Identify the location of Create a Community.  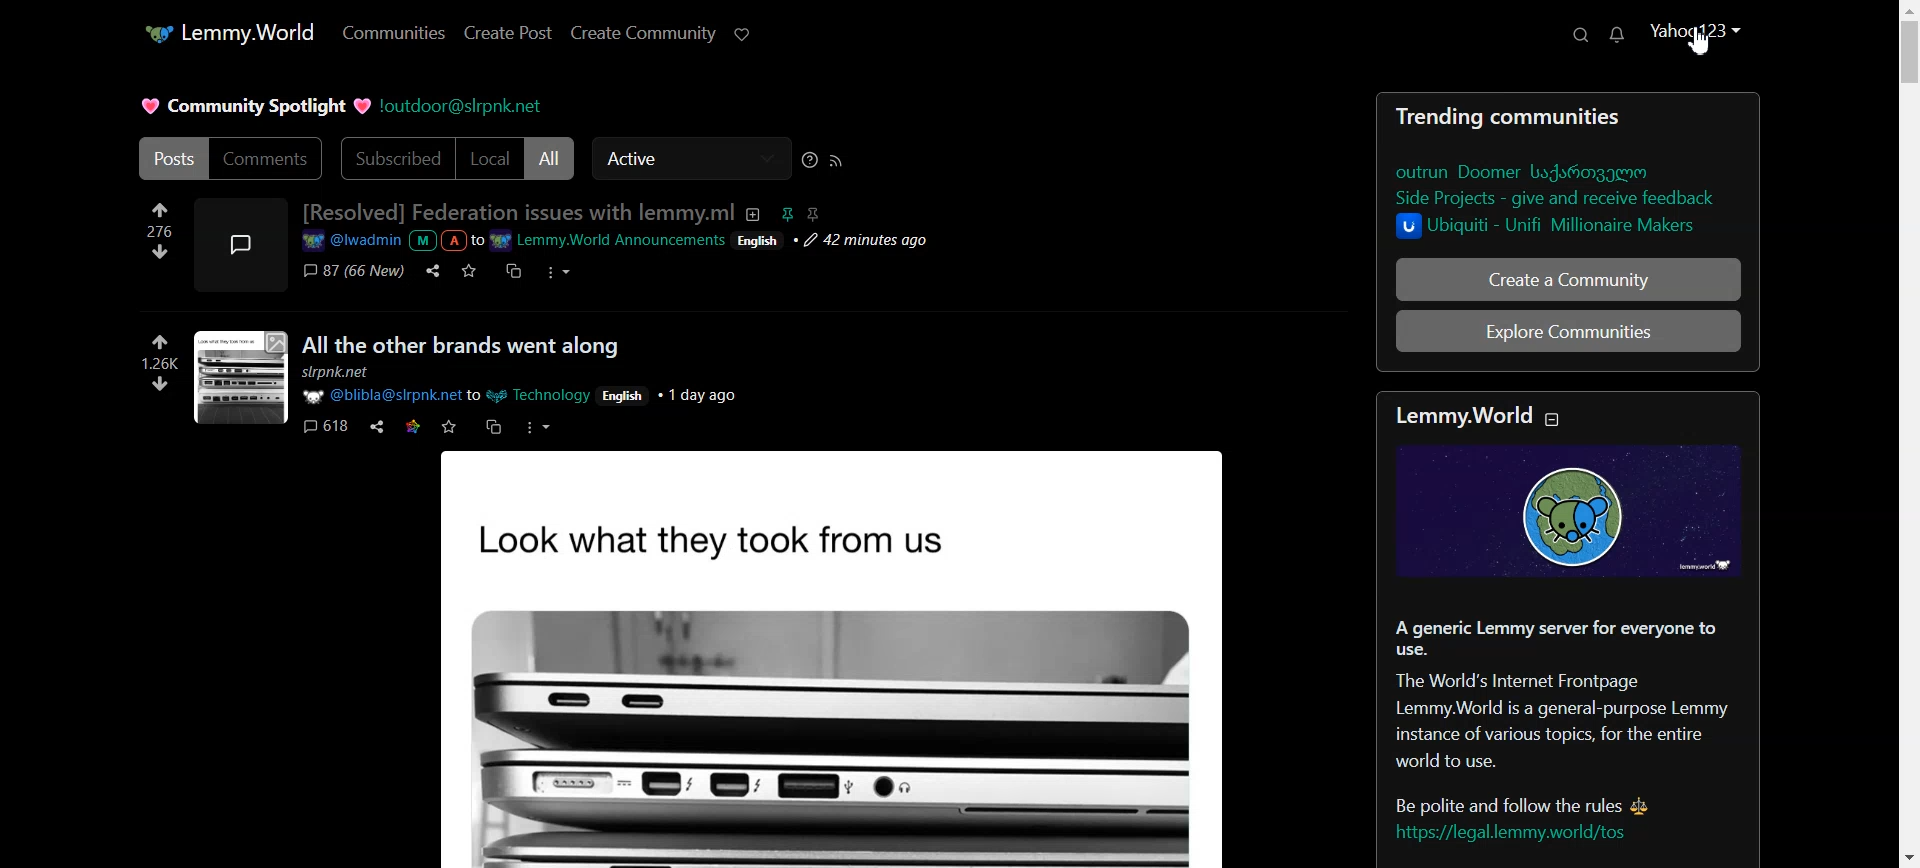
(1569, 279).